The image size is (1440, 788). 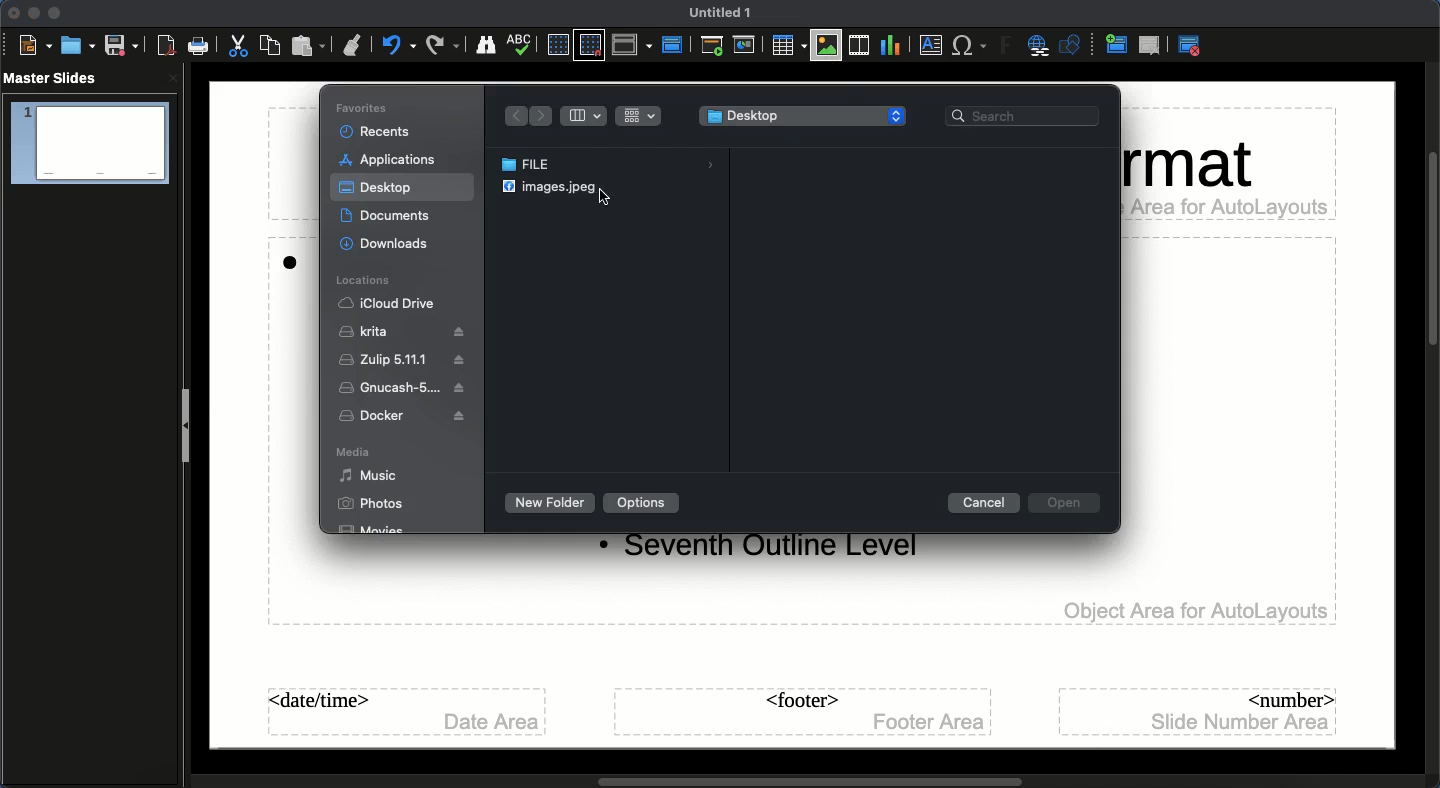 I want to click on Master slide, so click(x=675, y=40).